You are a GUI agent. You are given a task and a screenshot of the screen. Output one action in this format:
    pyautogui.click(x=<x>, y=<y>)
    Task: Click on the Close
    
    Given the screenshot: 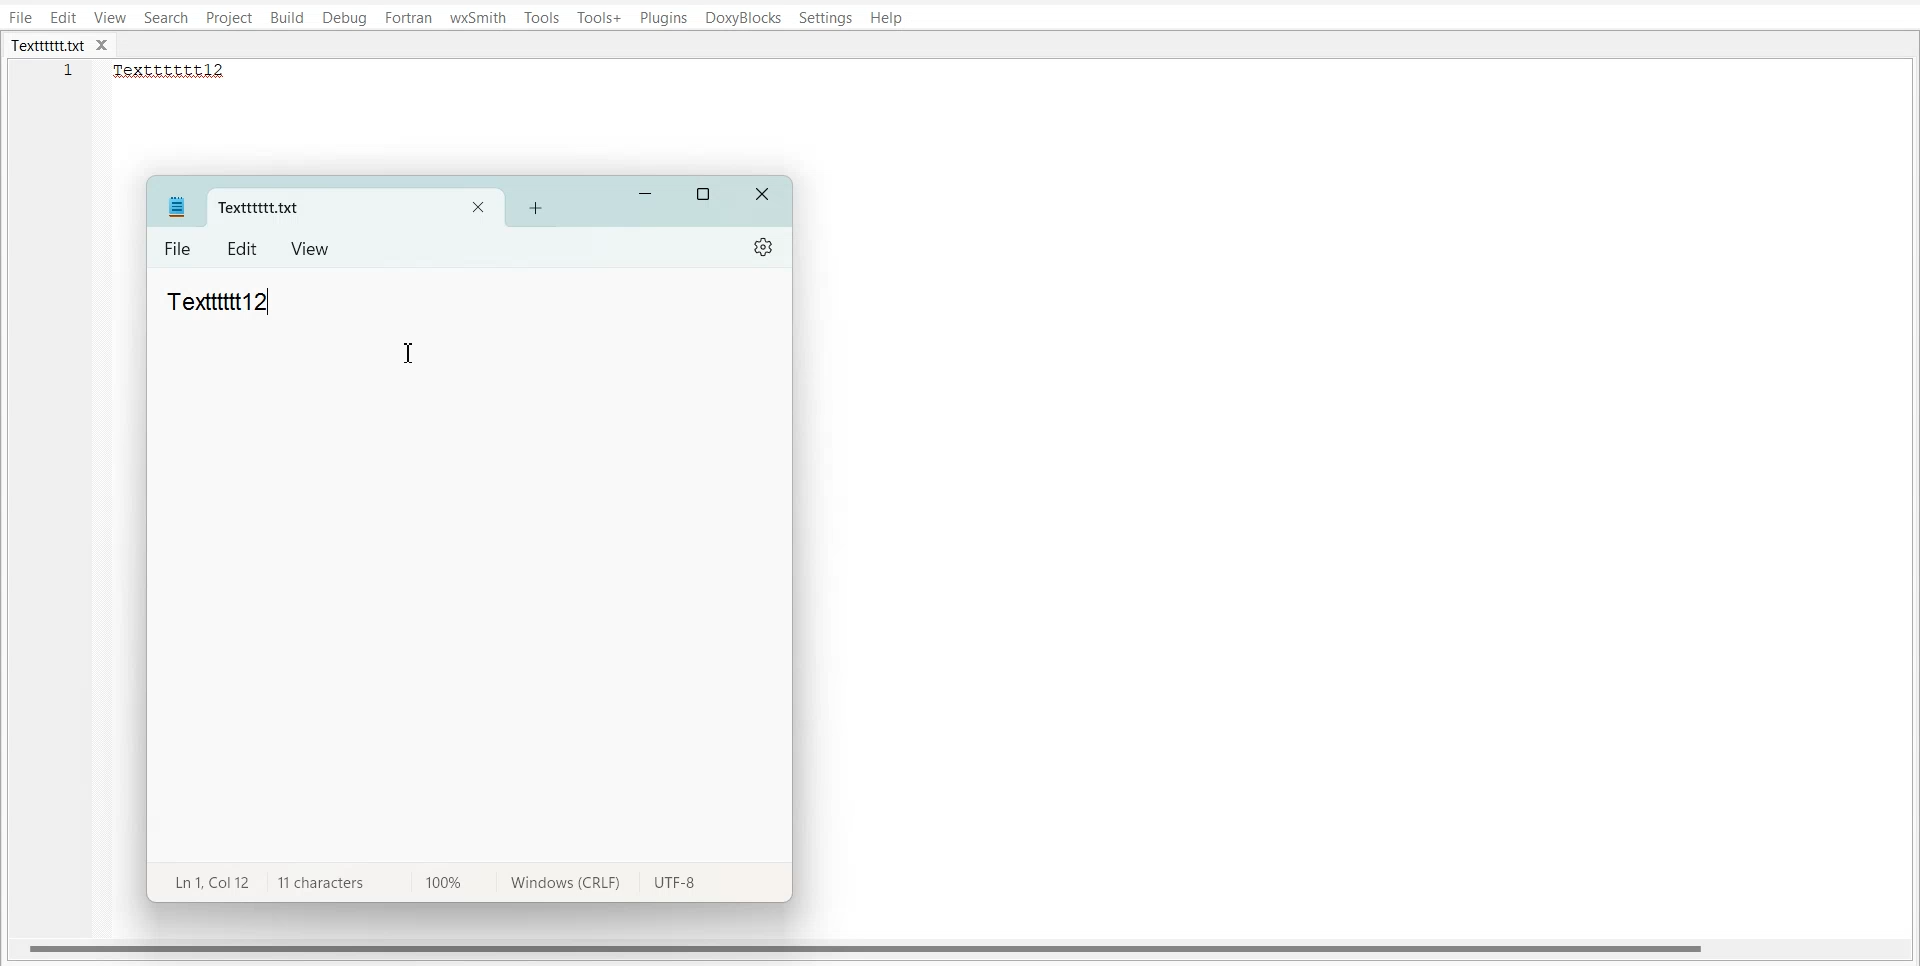 What is the action you would take?
    pyautogui.click(x=478, y=209)
    